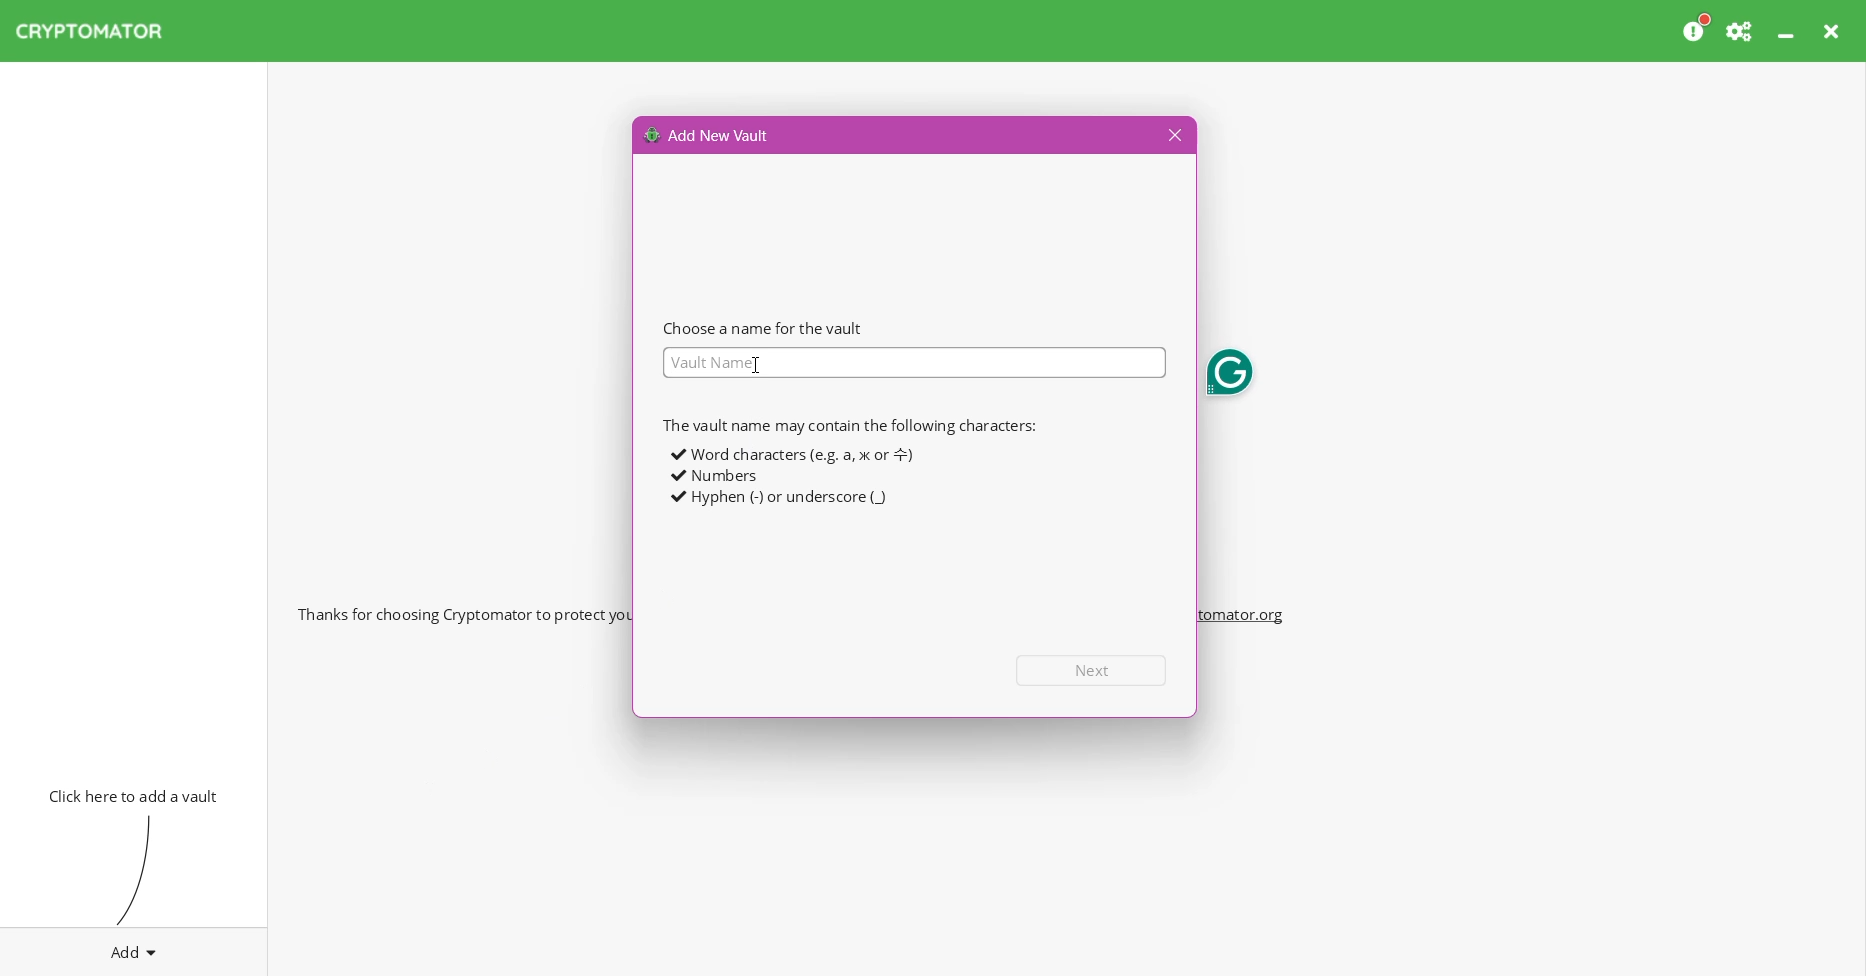 The height and width of the screenshot is (976, 1866). I want to click on The vault name may contain the following characters, so click(848, 425).